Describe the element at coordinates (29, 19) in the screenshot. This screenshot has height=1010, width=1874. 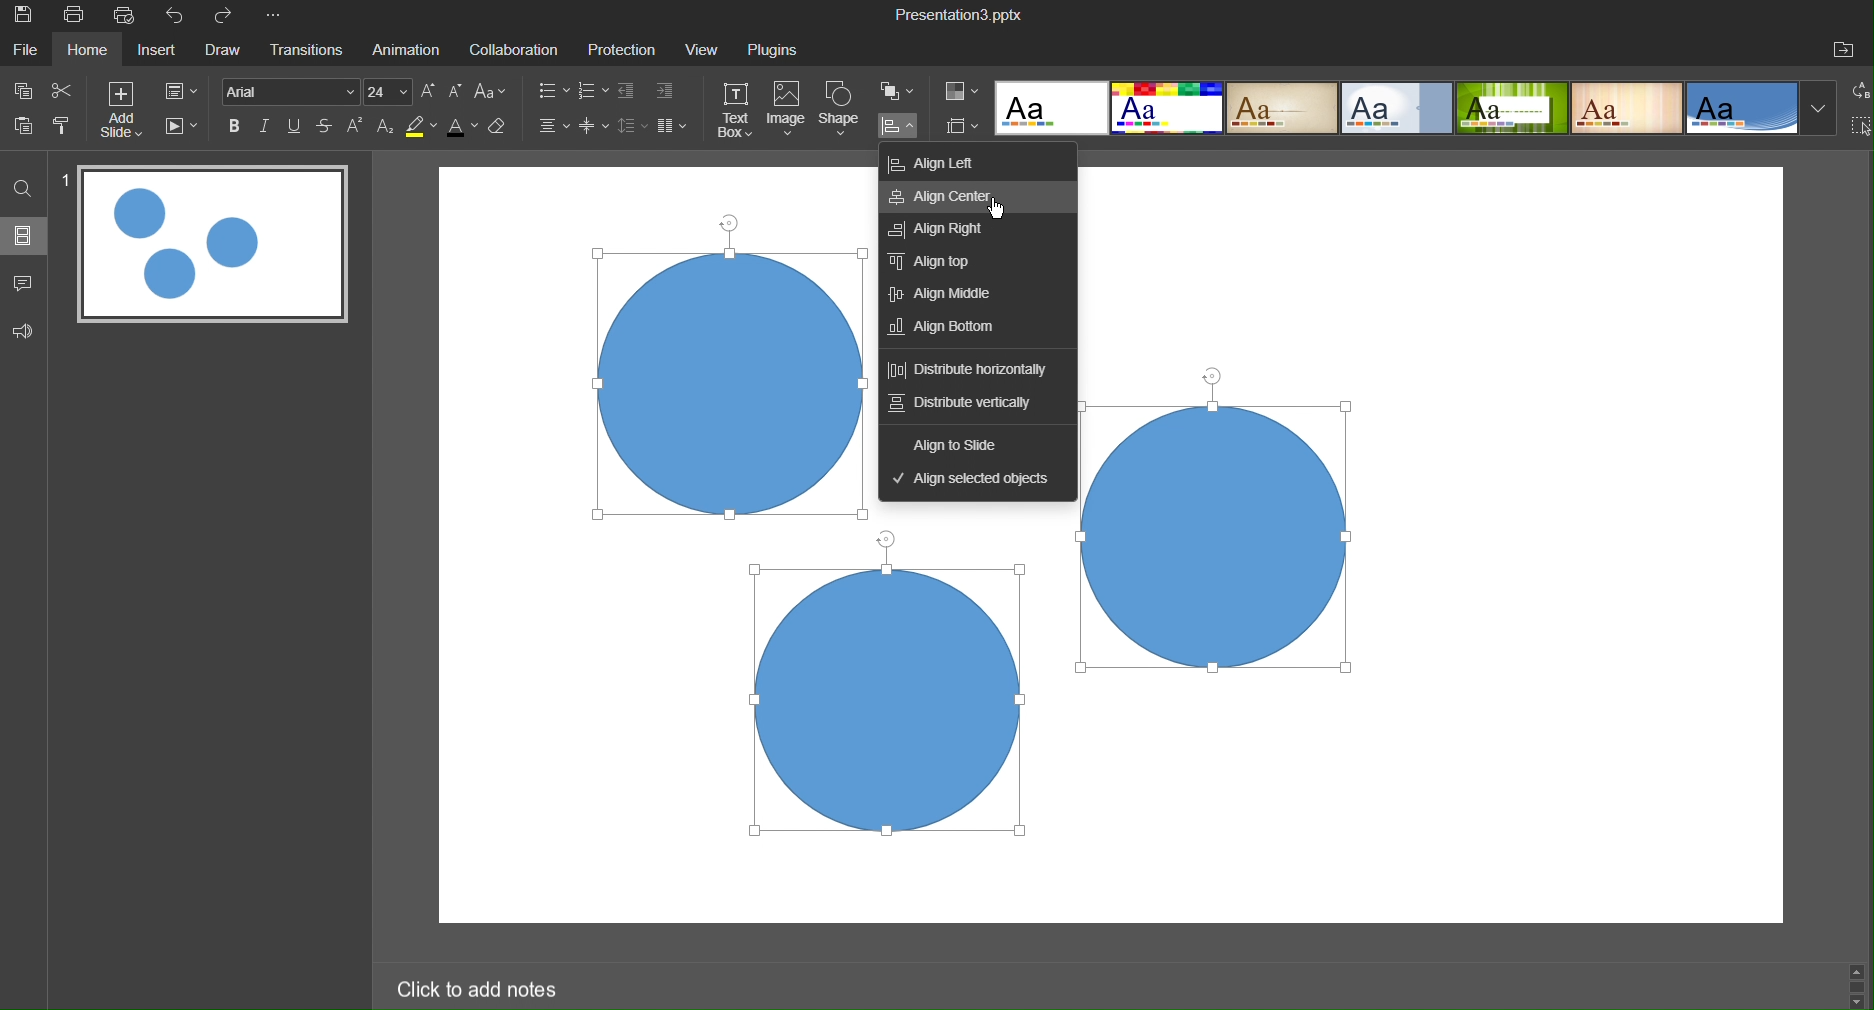
I see `Save` at that location.